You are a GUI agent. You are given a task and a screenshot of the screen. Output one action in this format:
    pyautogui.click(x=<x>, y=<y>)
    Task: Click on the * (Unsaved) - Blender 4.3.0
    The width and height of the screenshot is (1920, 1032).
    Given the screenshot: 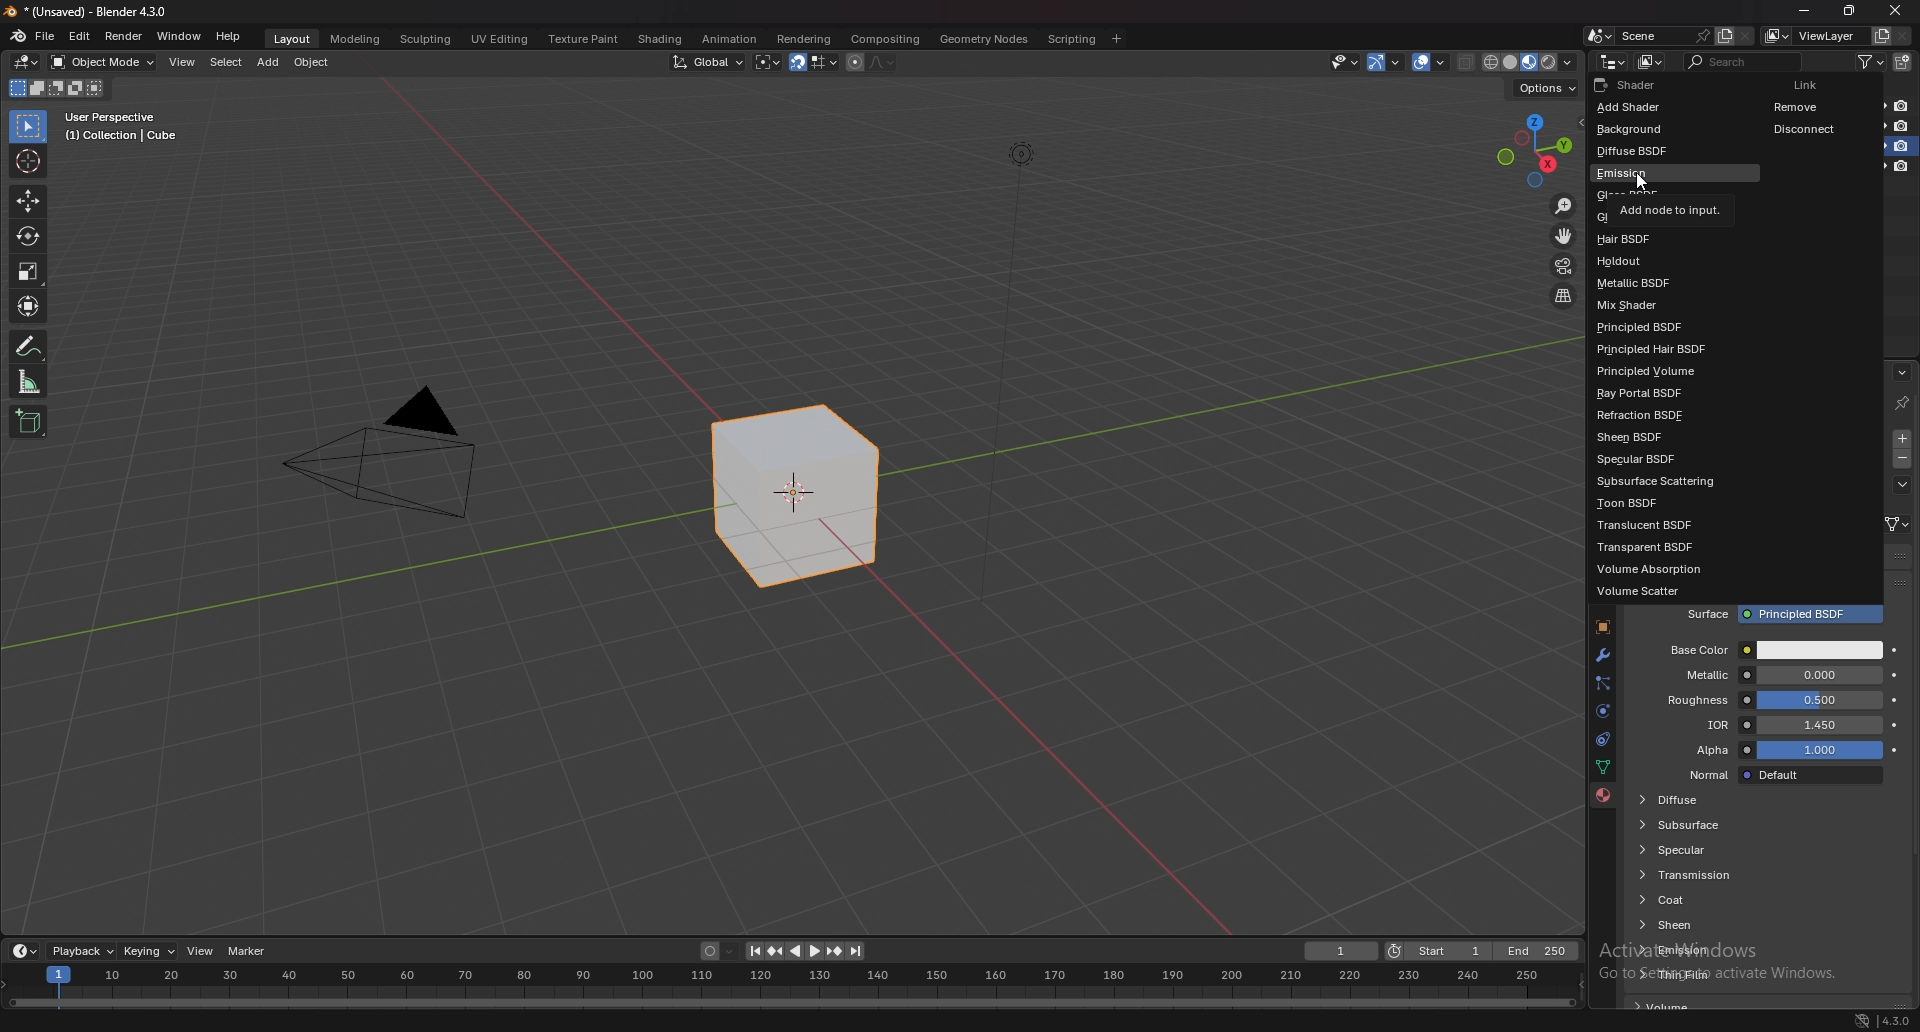 What is the action you would take?
    pyautogui.click(x=101, y=12)
    